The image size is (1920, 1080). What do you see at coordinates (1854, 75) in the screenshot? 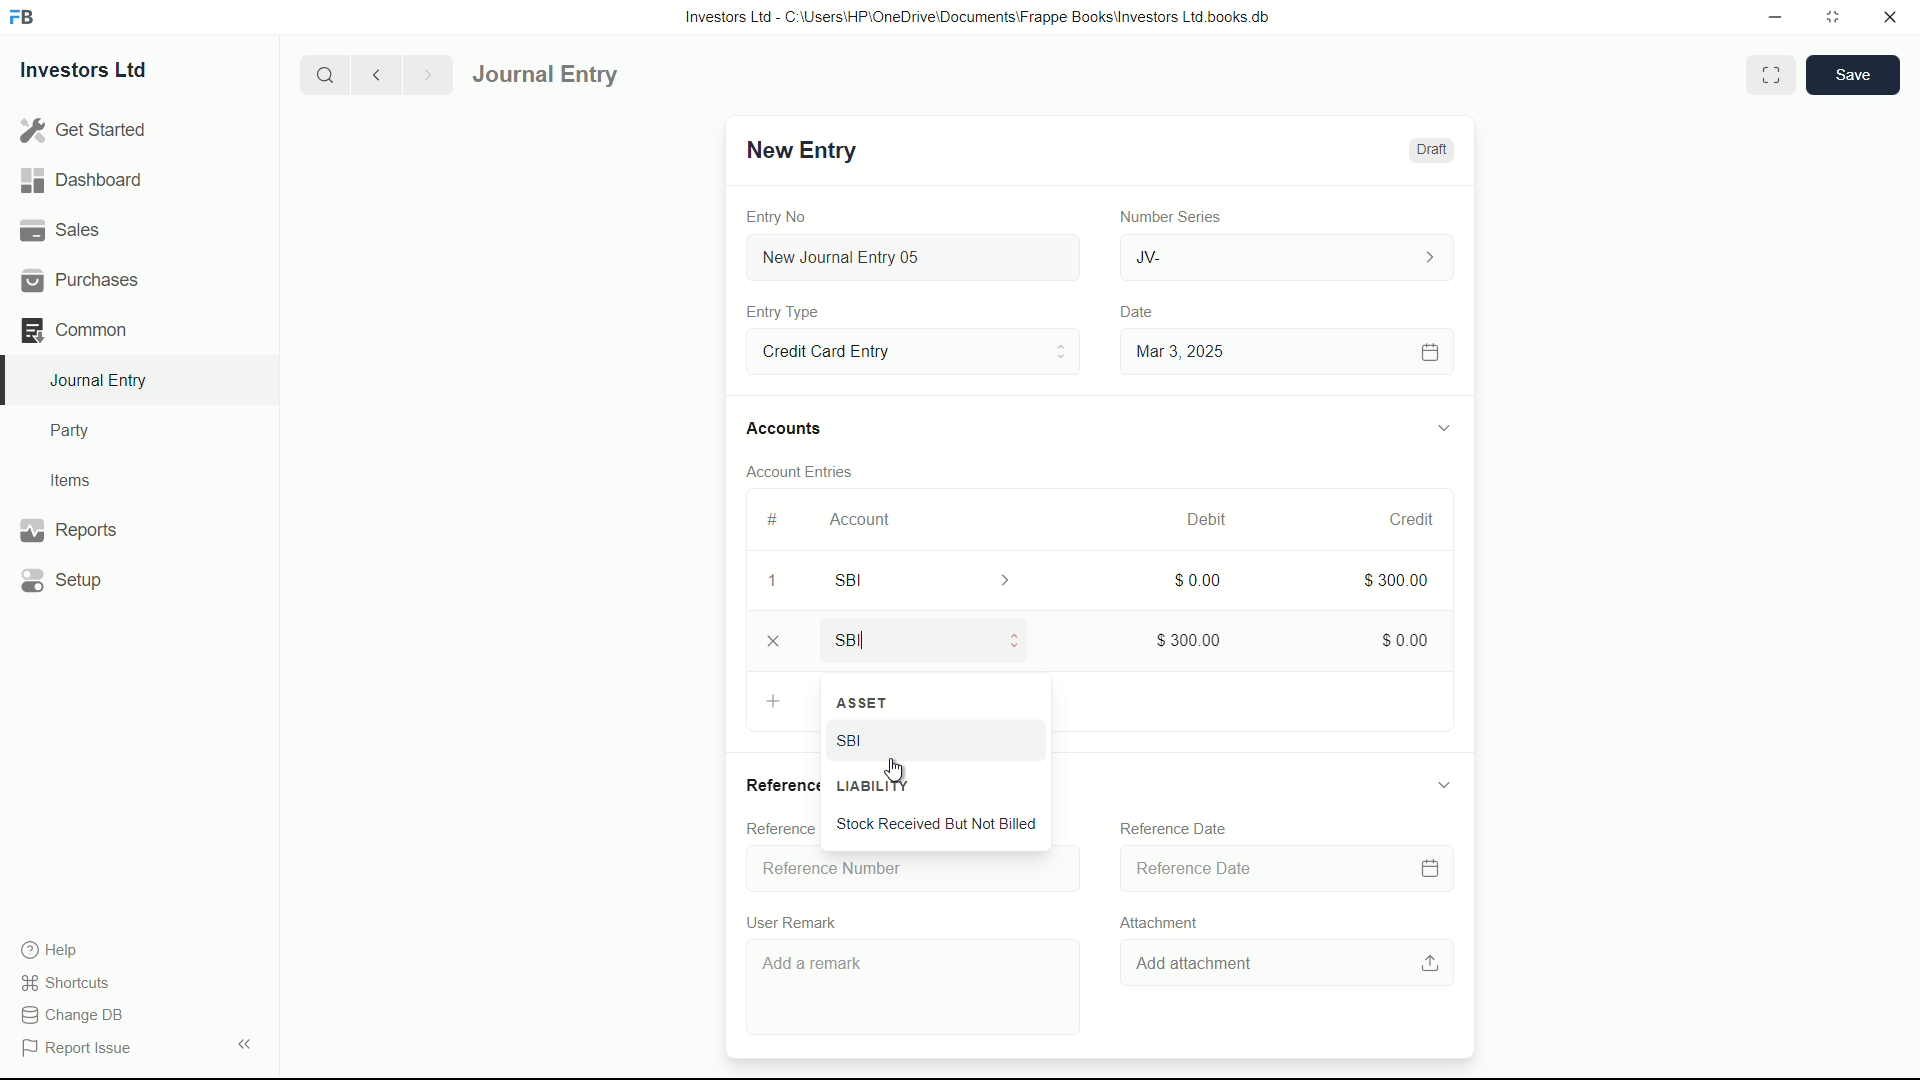
I see `save` at bounding box center [1854, 75].